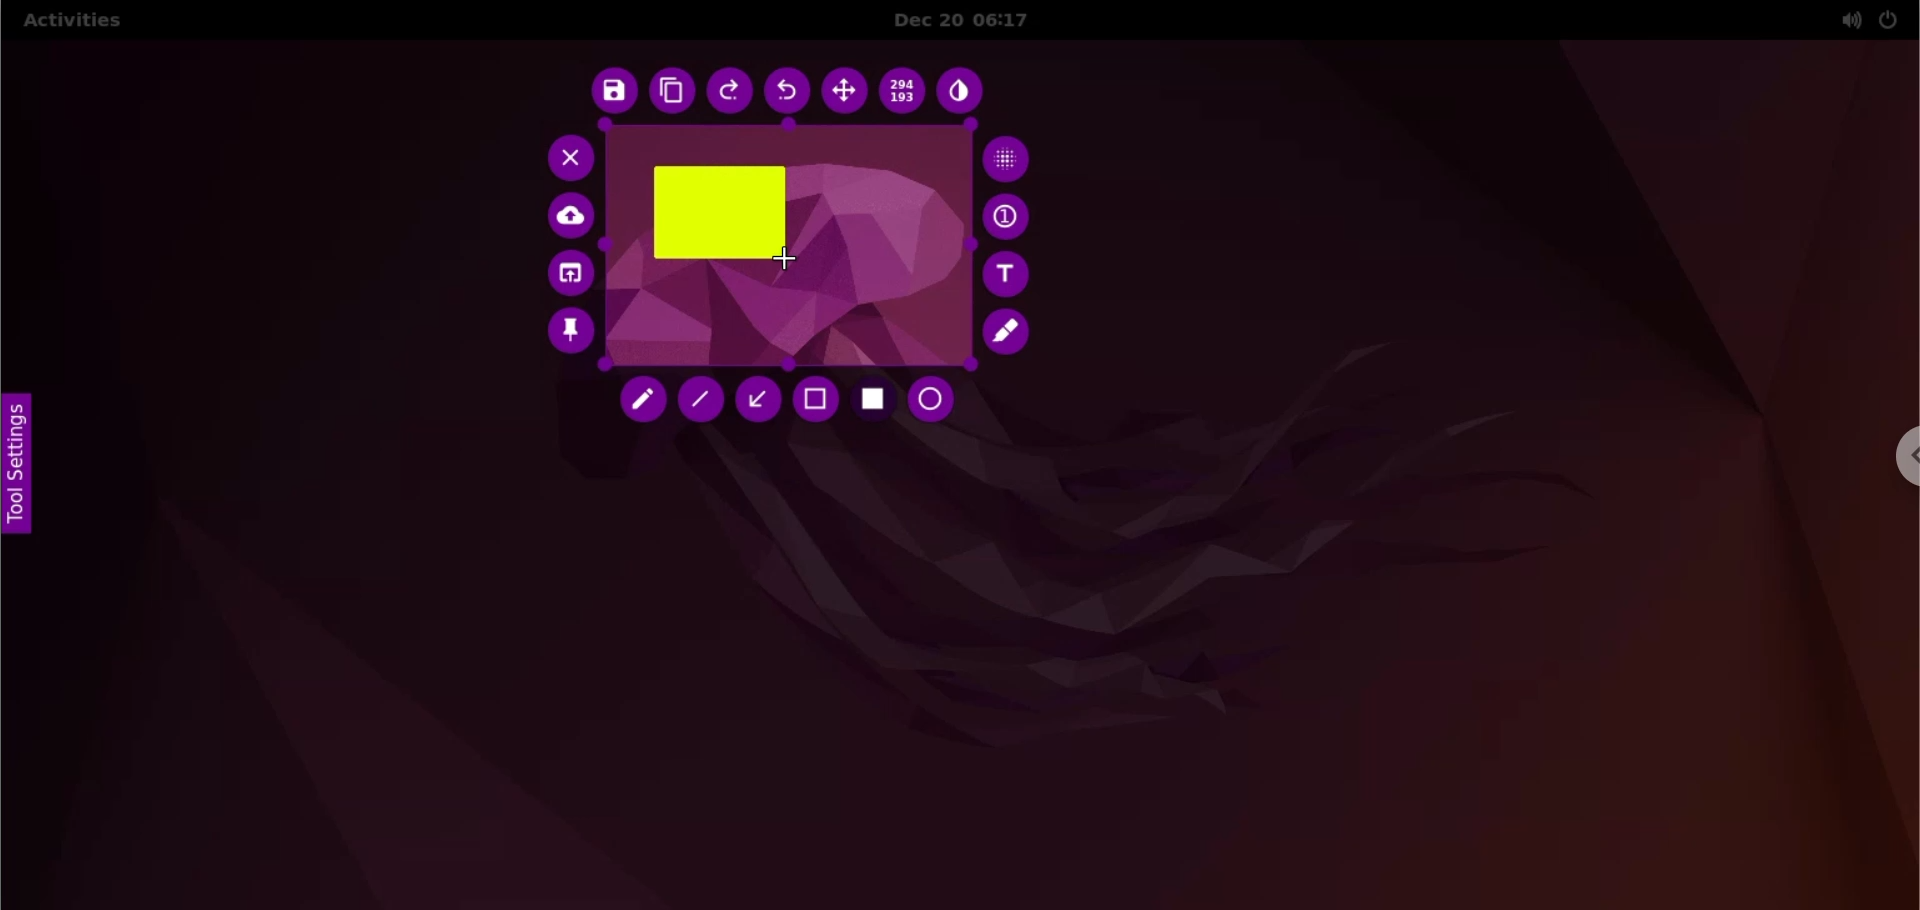 This screenshot has width=1920, height=910. Describe the element at coordinates (573, 217) in the screenshot. I see `upload` at that location.